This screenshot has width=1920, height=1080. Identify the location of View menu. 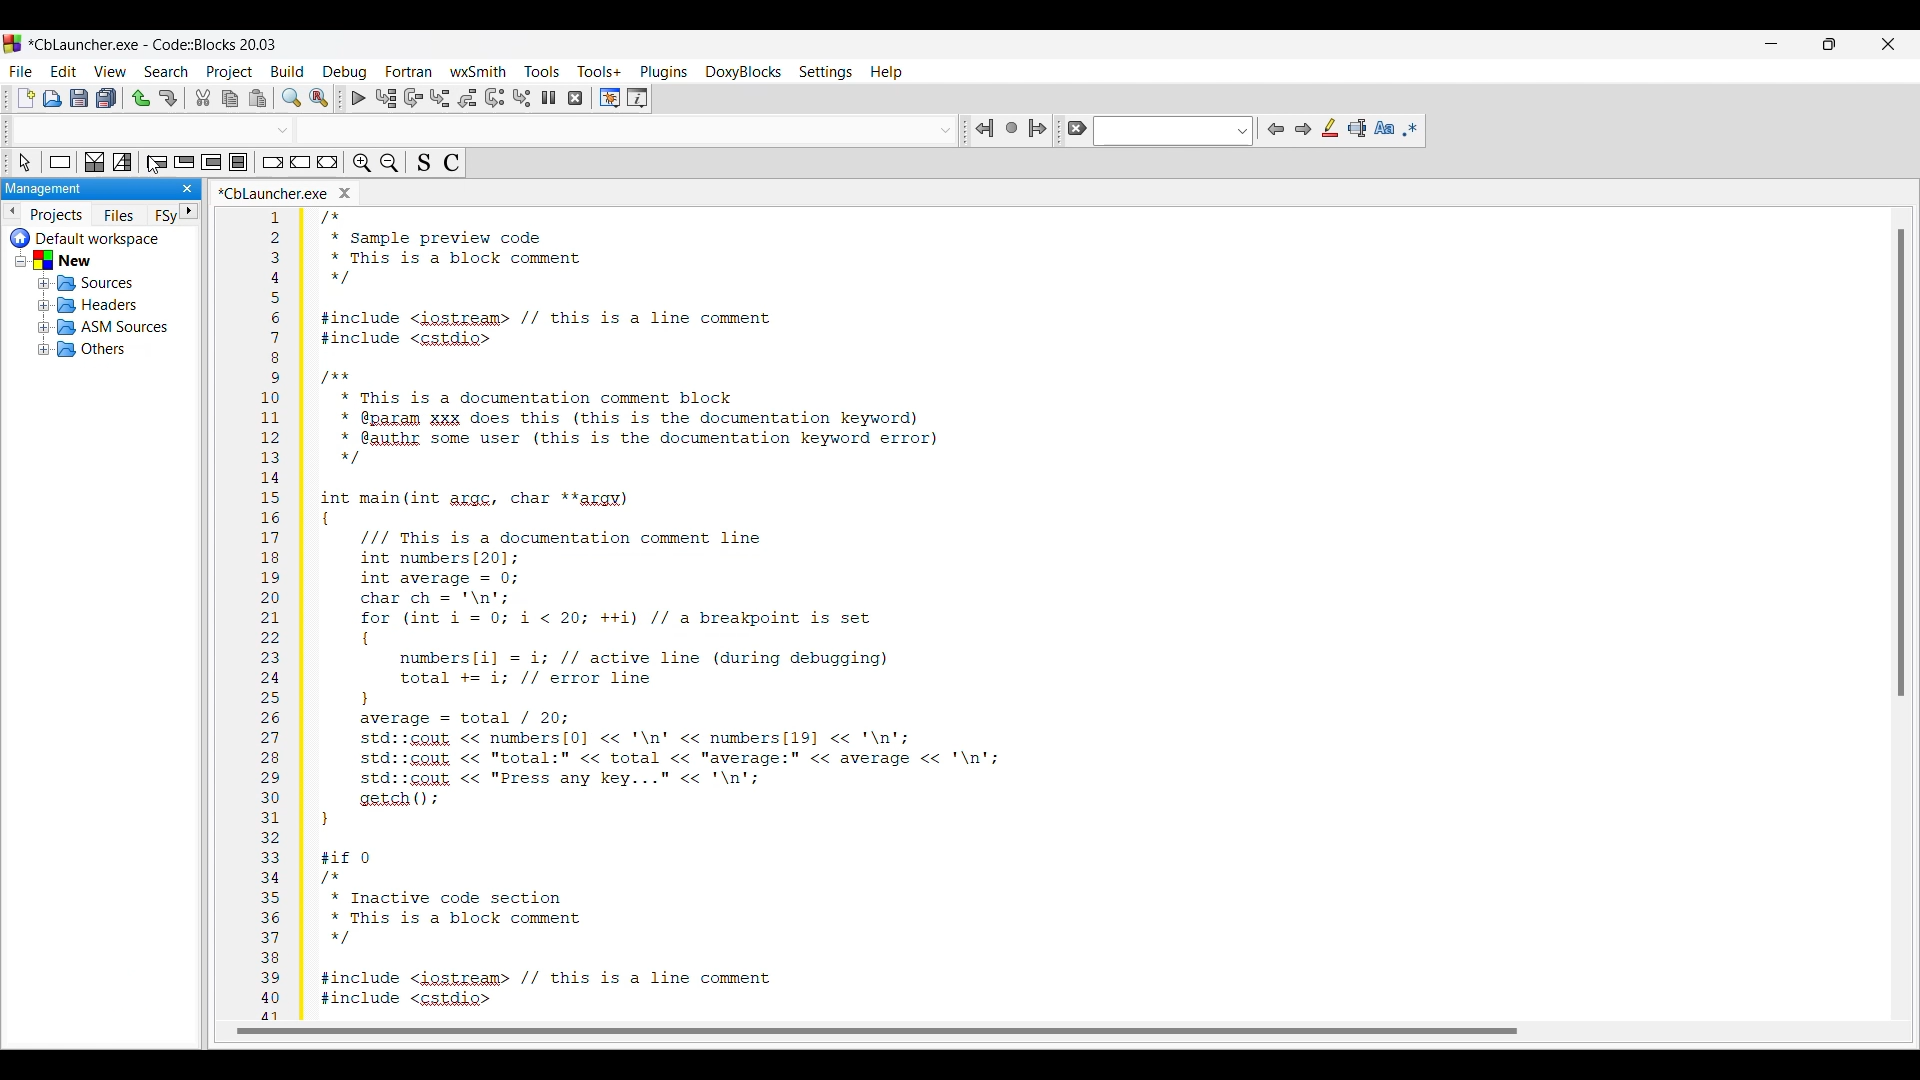
(111, 71).